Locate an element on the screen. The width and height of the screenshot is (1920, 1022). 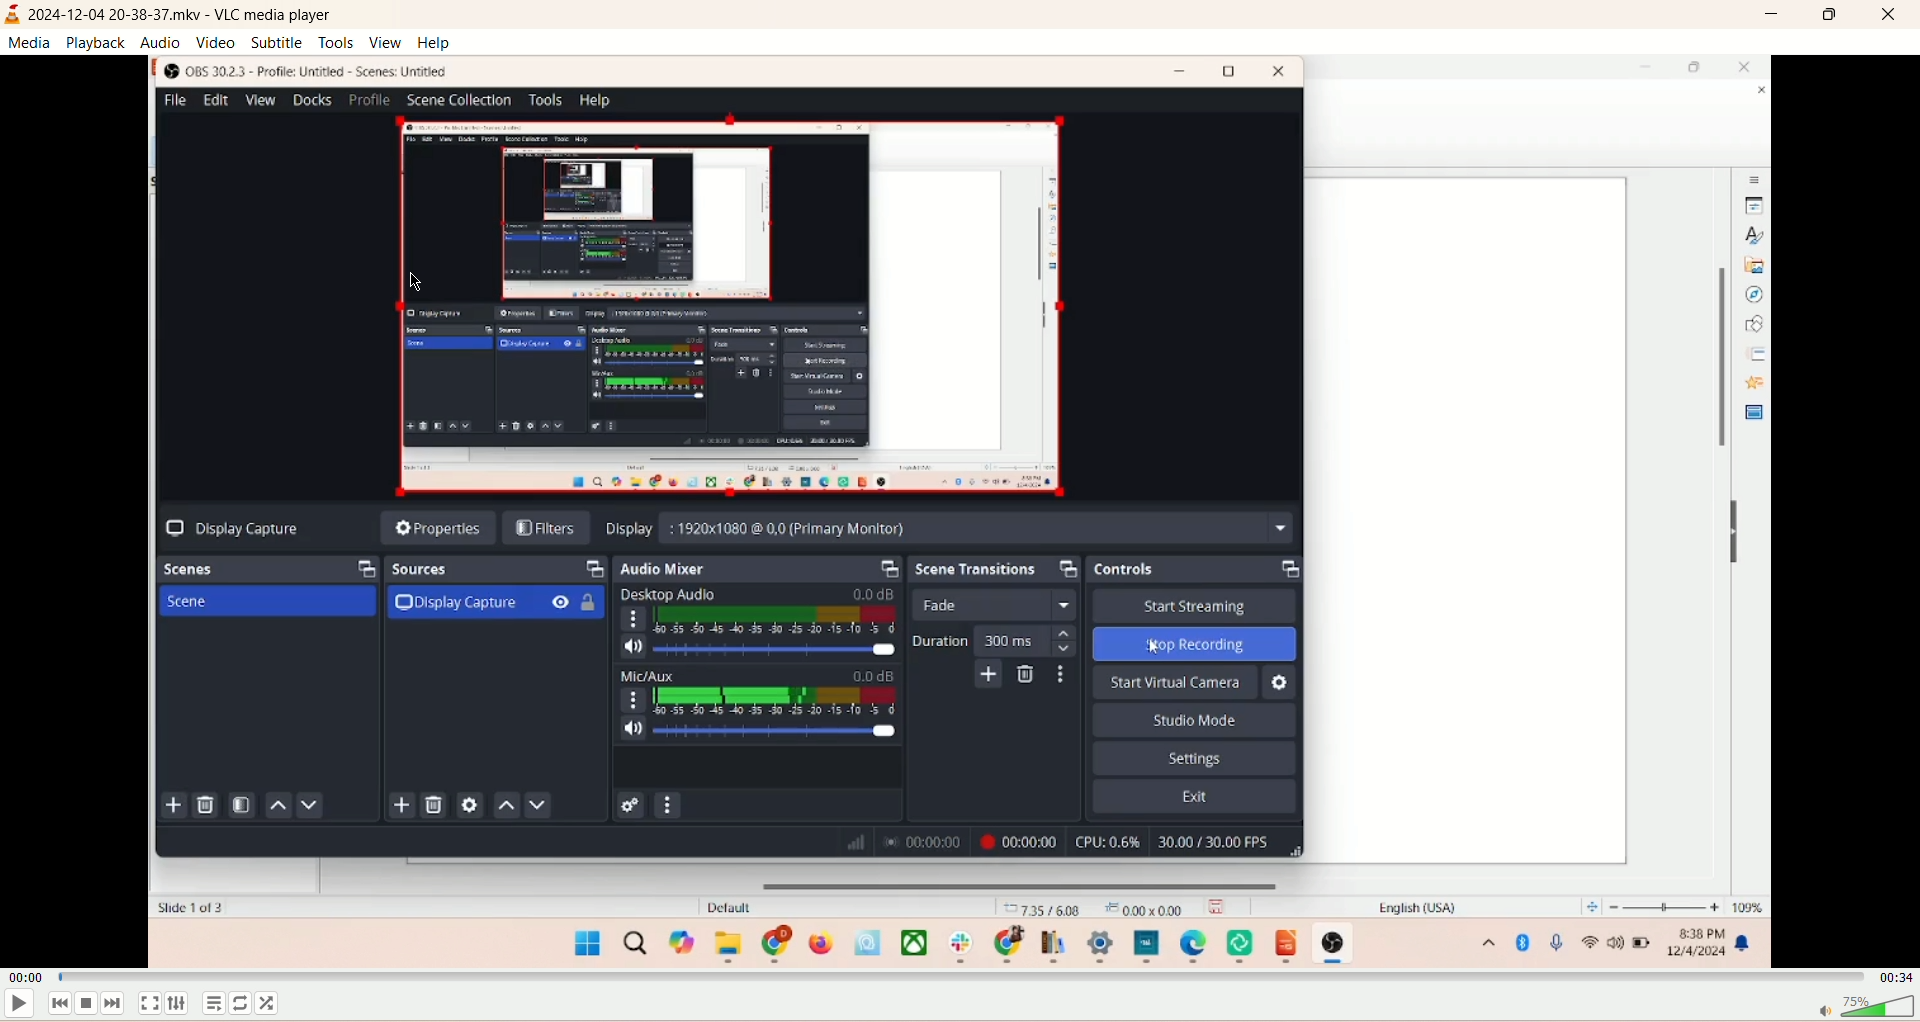
volume bar is located at coordinates (1862, 1007).